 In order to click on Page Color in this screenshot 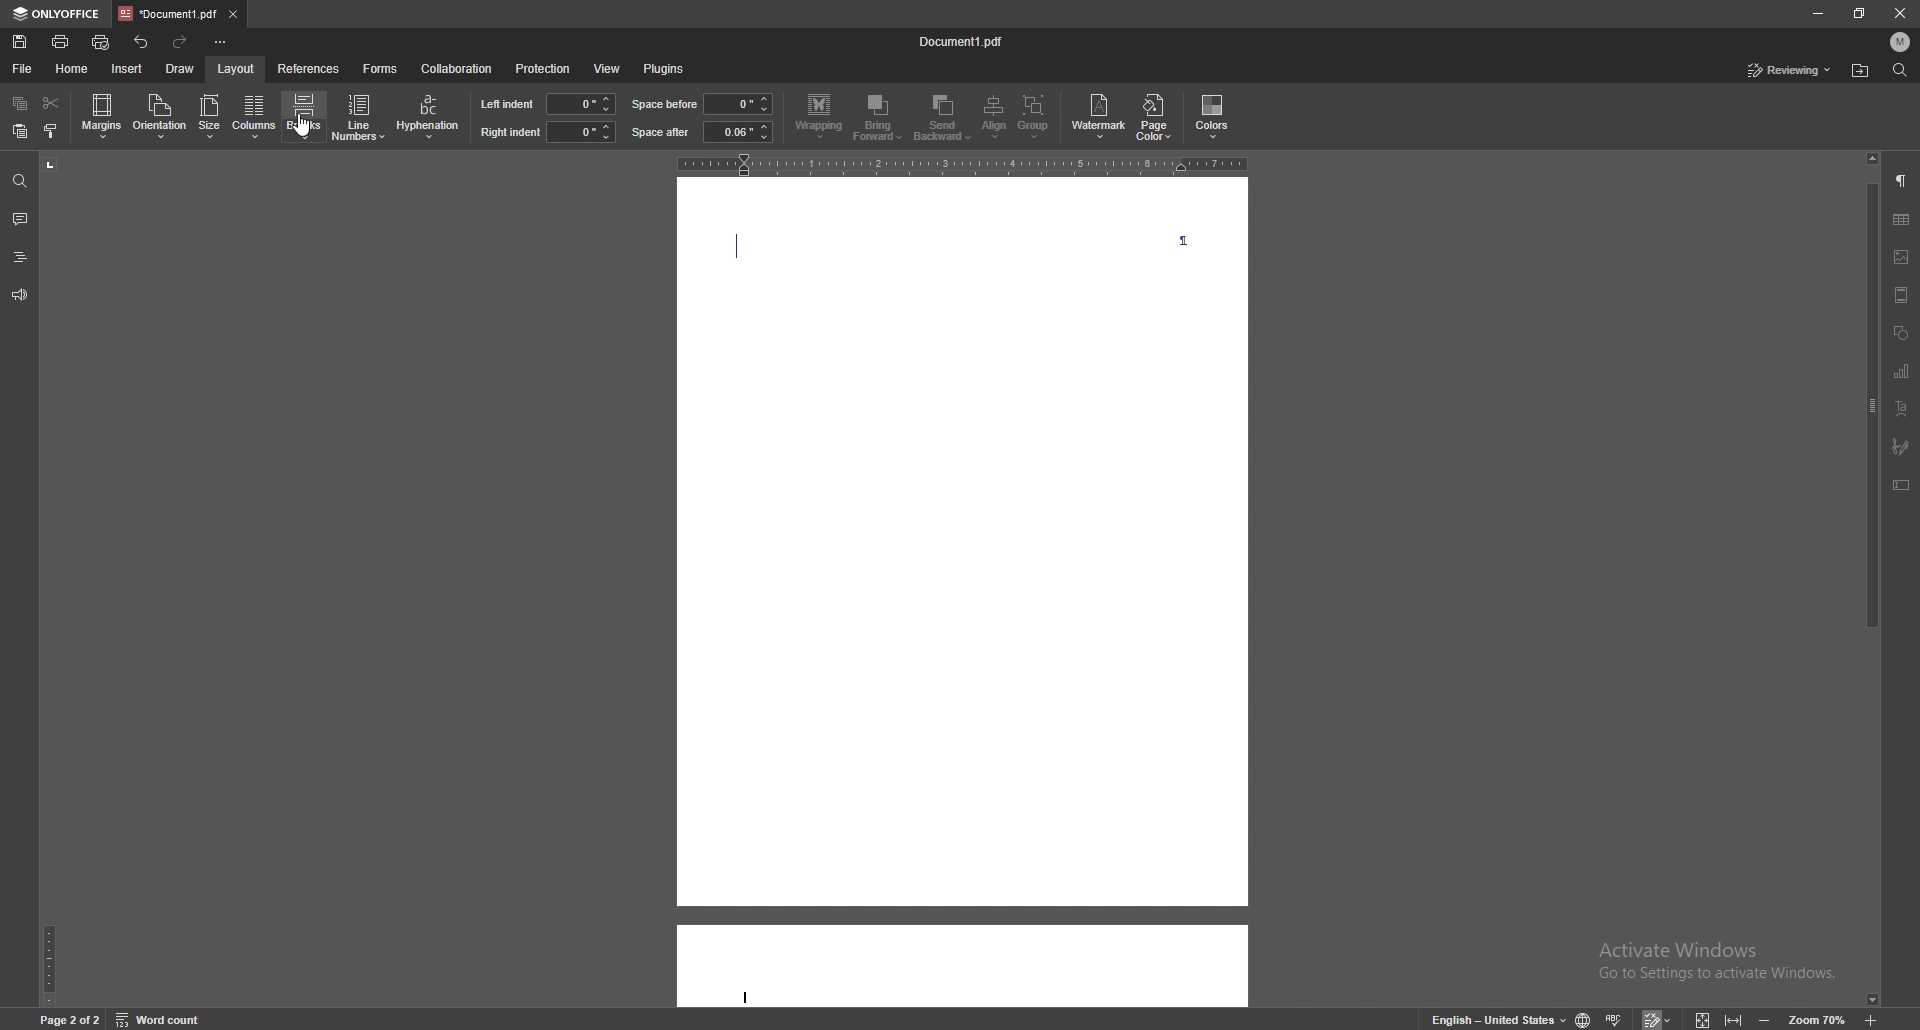, I will do `click(1159, 119)`.